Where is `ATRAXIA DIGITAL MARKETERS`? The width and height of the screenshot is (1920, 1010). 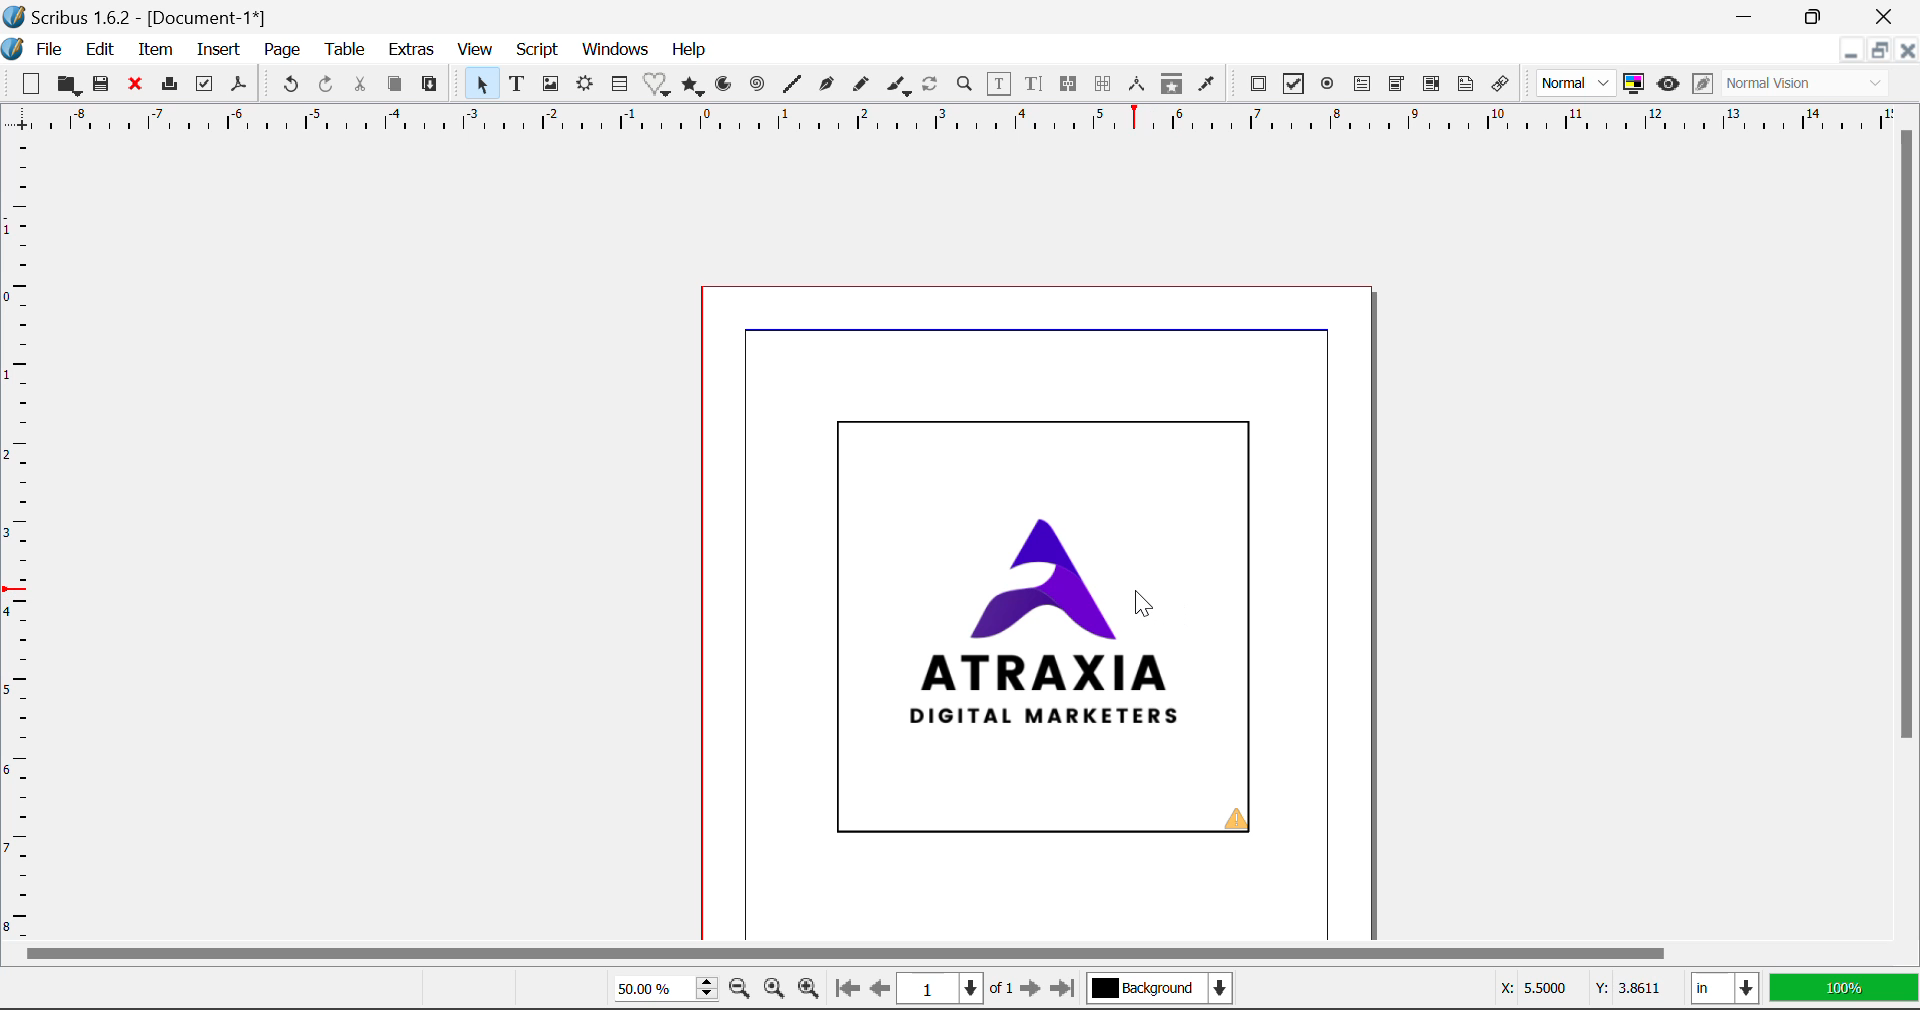
ATRAXIA DIGITAL MARKETERS is located at coordinates (1045, 625).